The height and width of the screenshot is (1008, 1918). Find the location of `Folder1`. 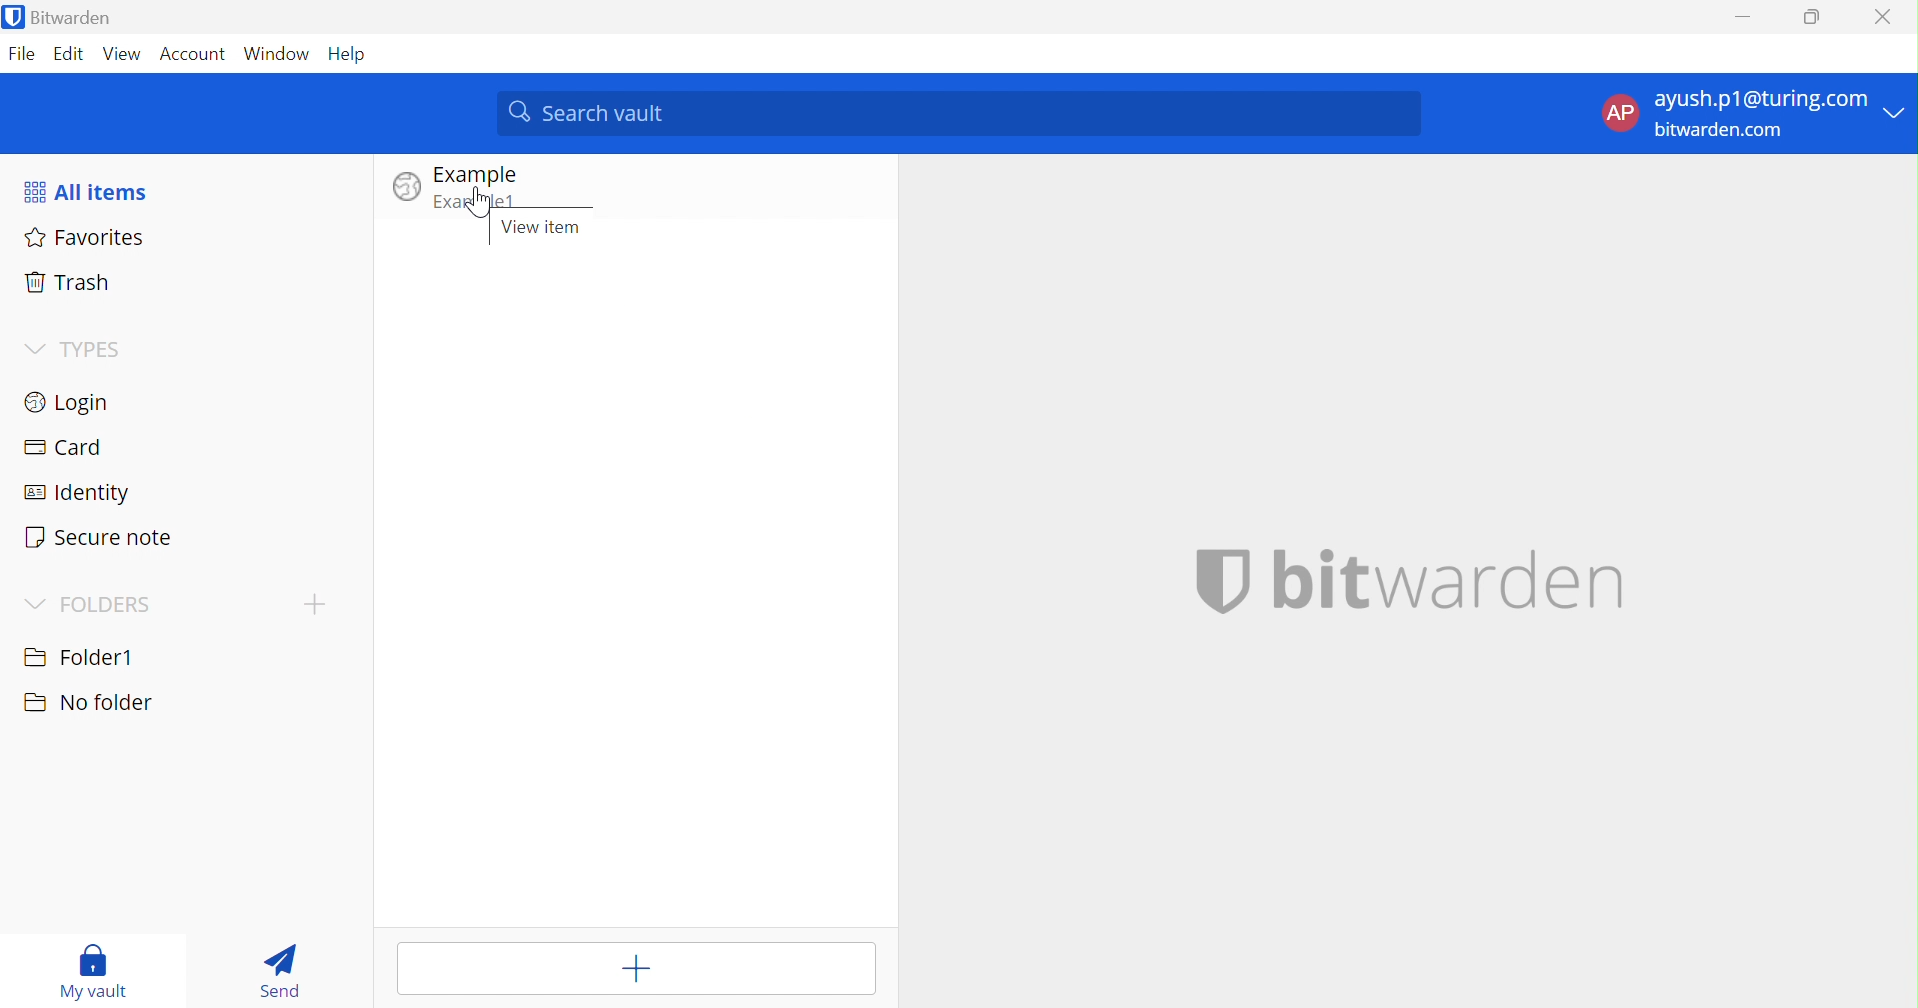

Folder1 is located at coordinates (80, 654).